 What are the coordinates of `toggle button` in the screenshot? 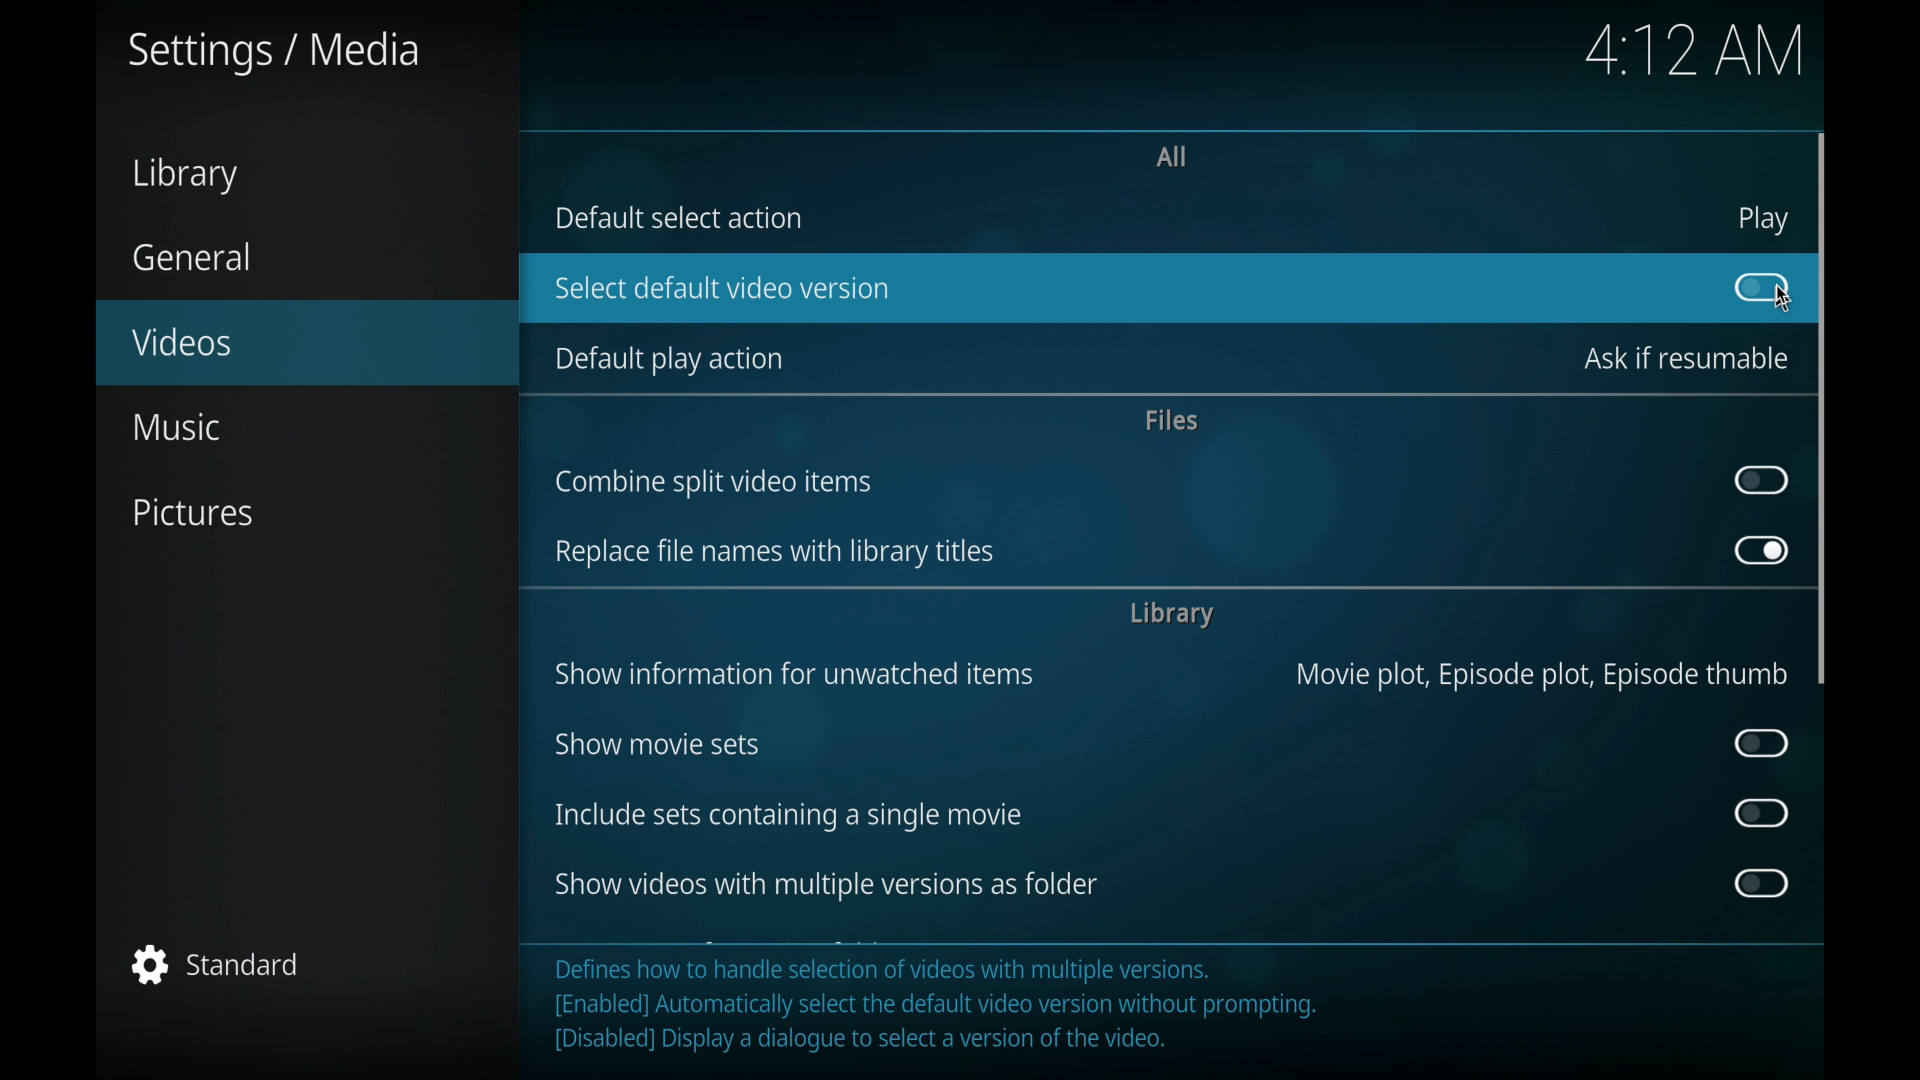 It's located at (1762, 551).